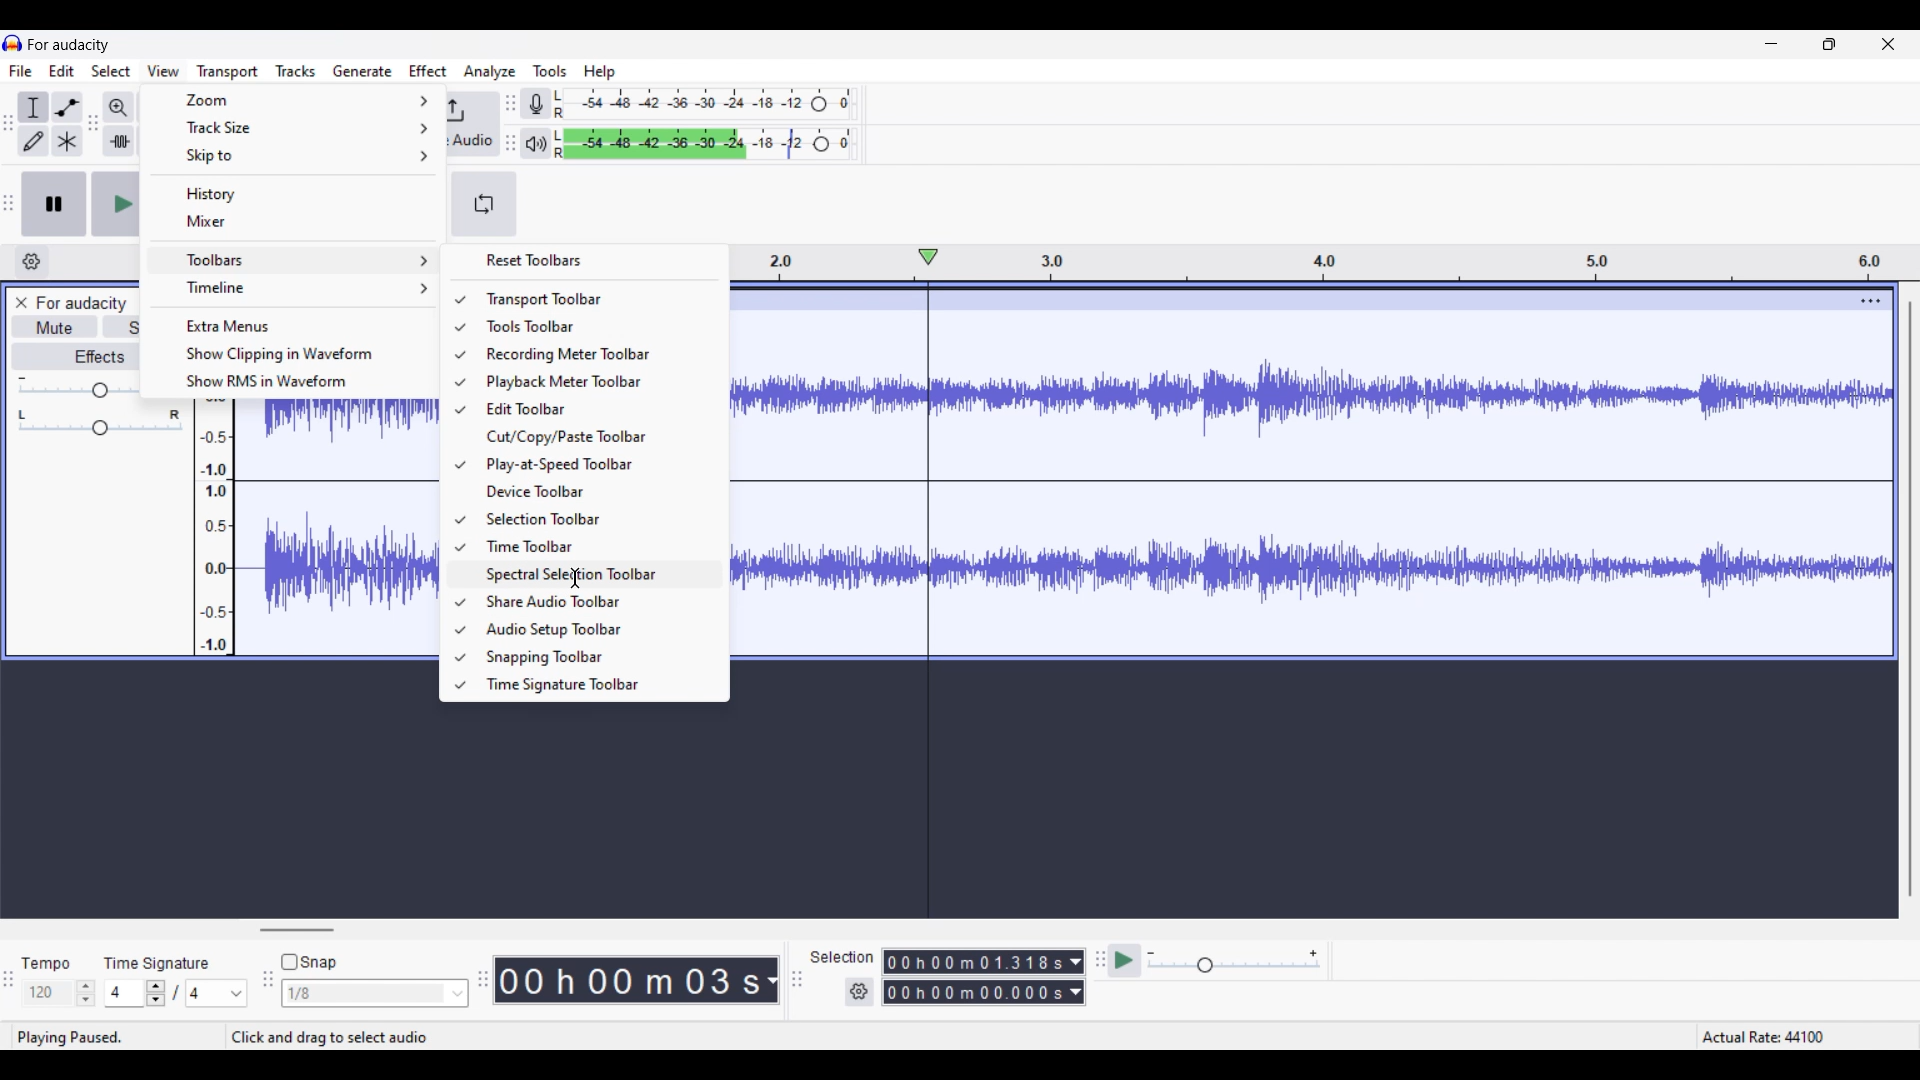  Describe the element at coordinates (295, 288) in the screenshot. I see `Timeline options` at that location.